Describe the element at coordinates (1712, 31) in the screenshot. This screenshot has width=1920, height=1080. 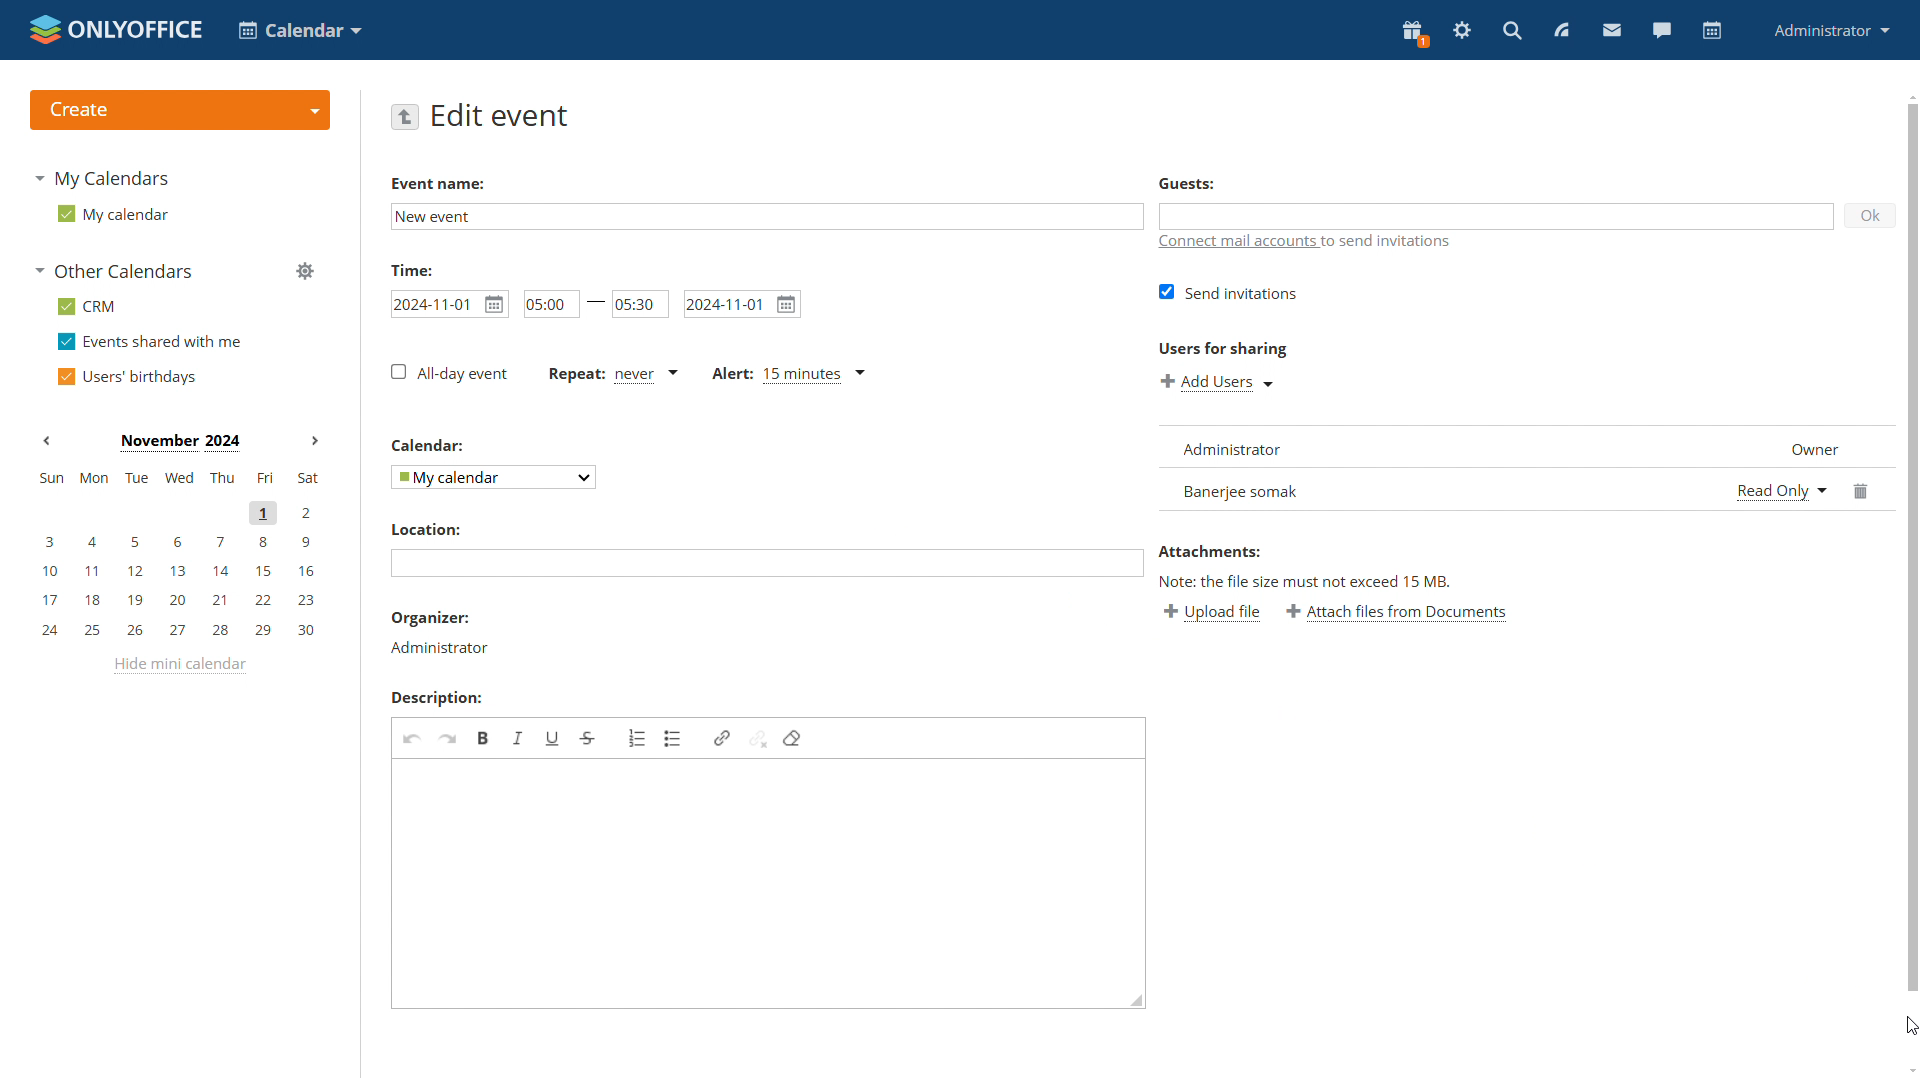
I see `calendar` at that location.